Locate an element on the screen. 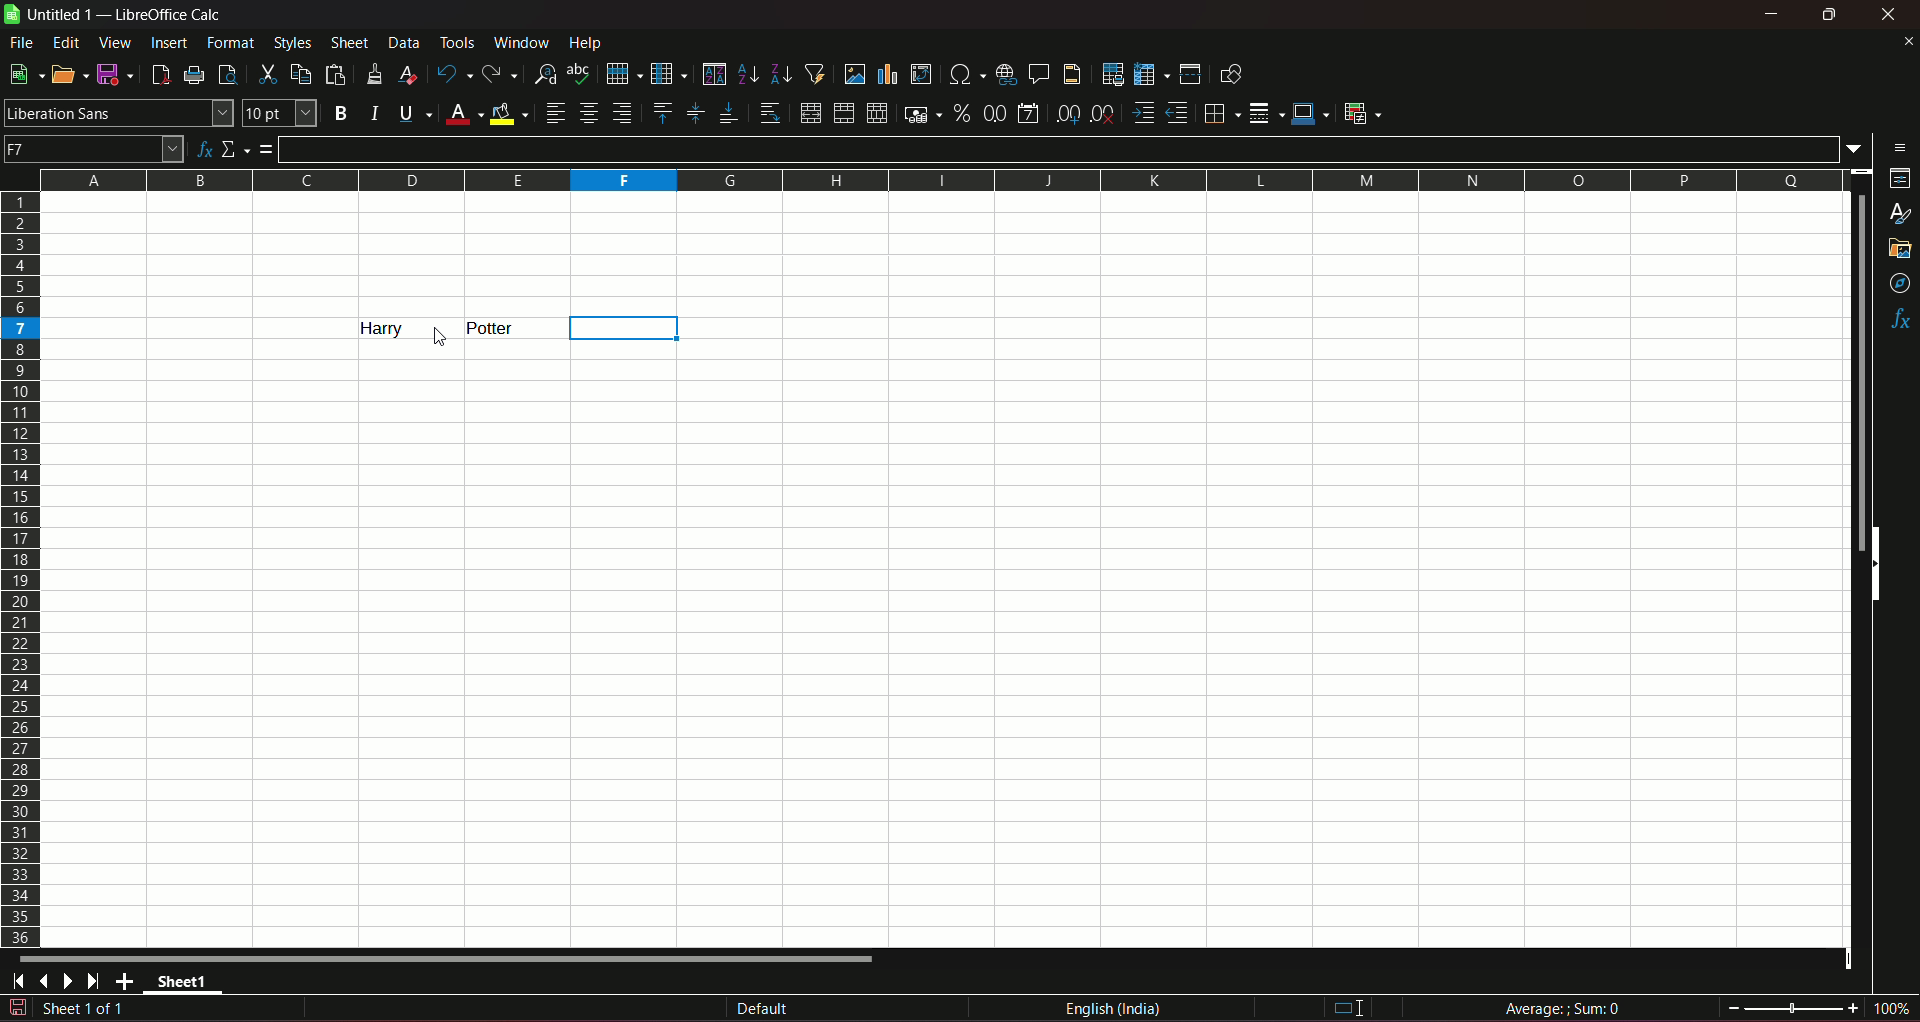 Image resolution: width=1920 pixels, height=1022 pixels. format as date is located at coordinates (1028, 115).